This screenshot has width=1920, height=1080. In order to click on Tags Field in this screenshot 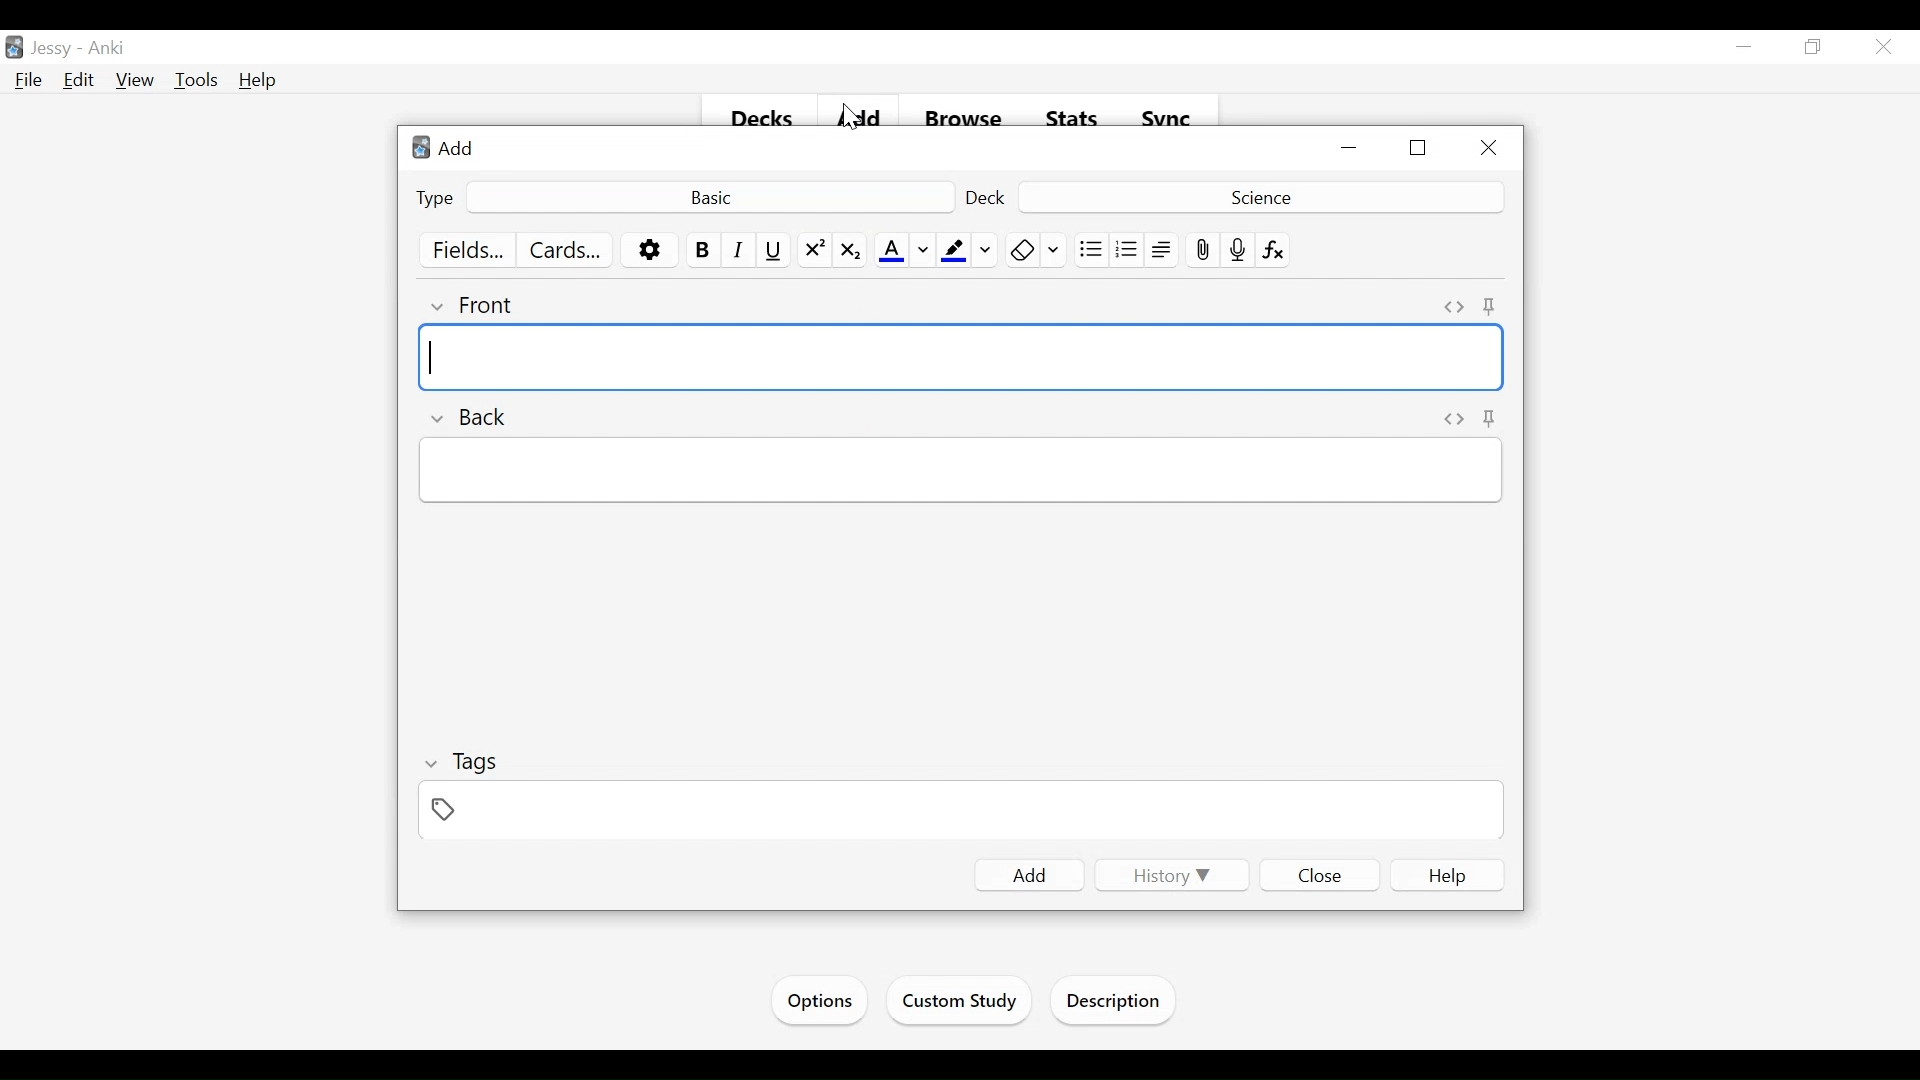, I will do `click(963, 812)`.